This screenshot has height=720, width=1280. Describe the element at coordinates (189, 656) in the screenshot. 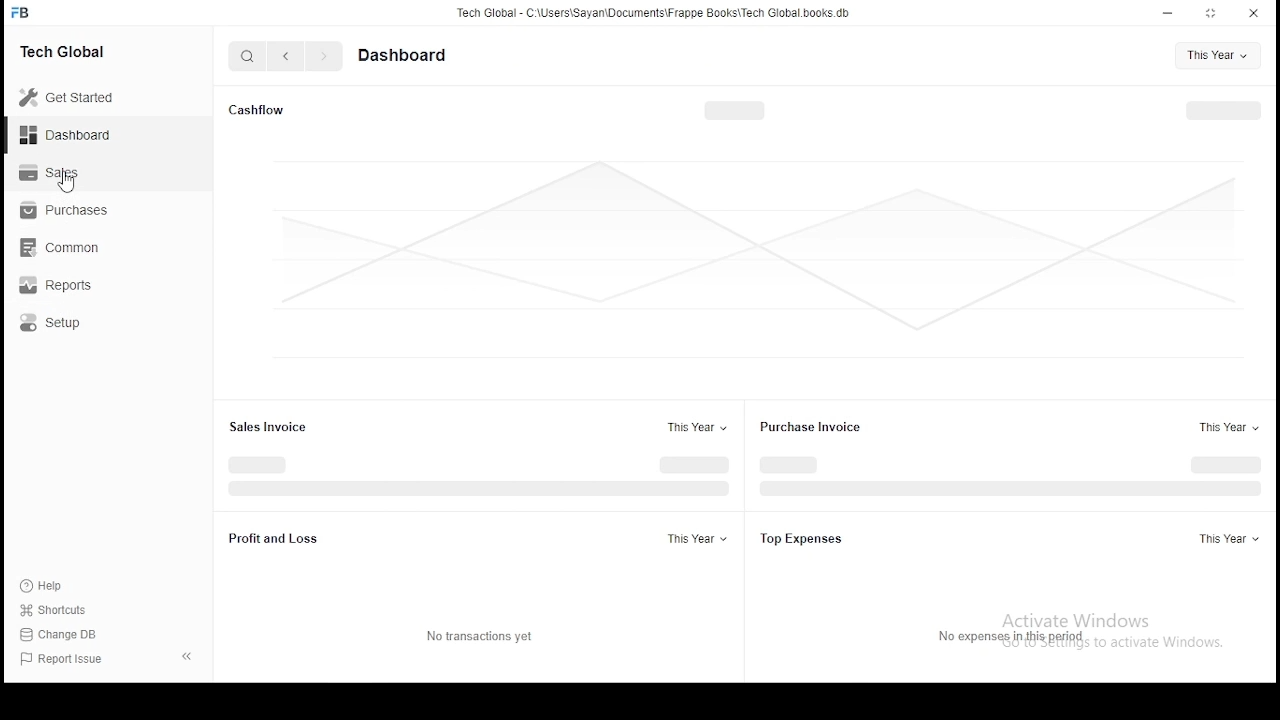

I see `close pane` at that location.